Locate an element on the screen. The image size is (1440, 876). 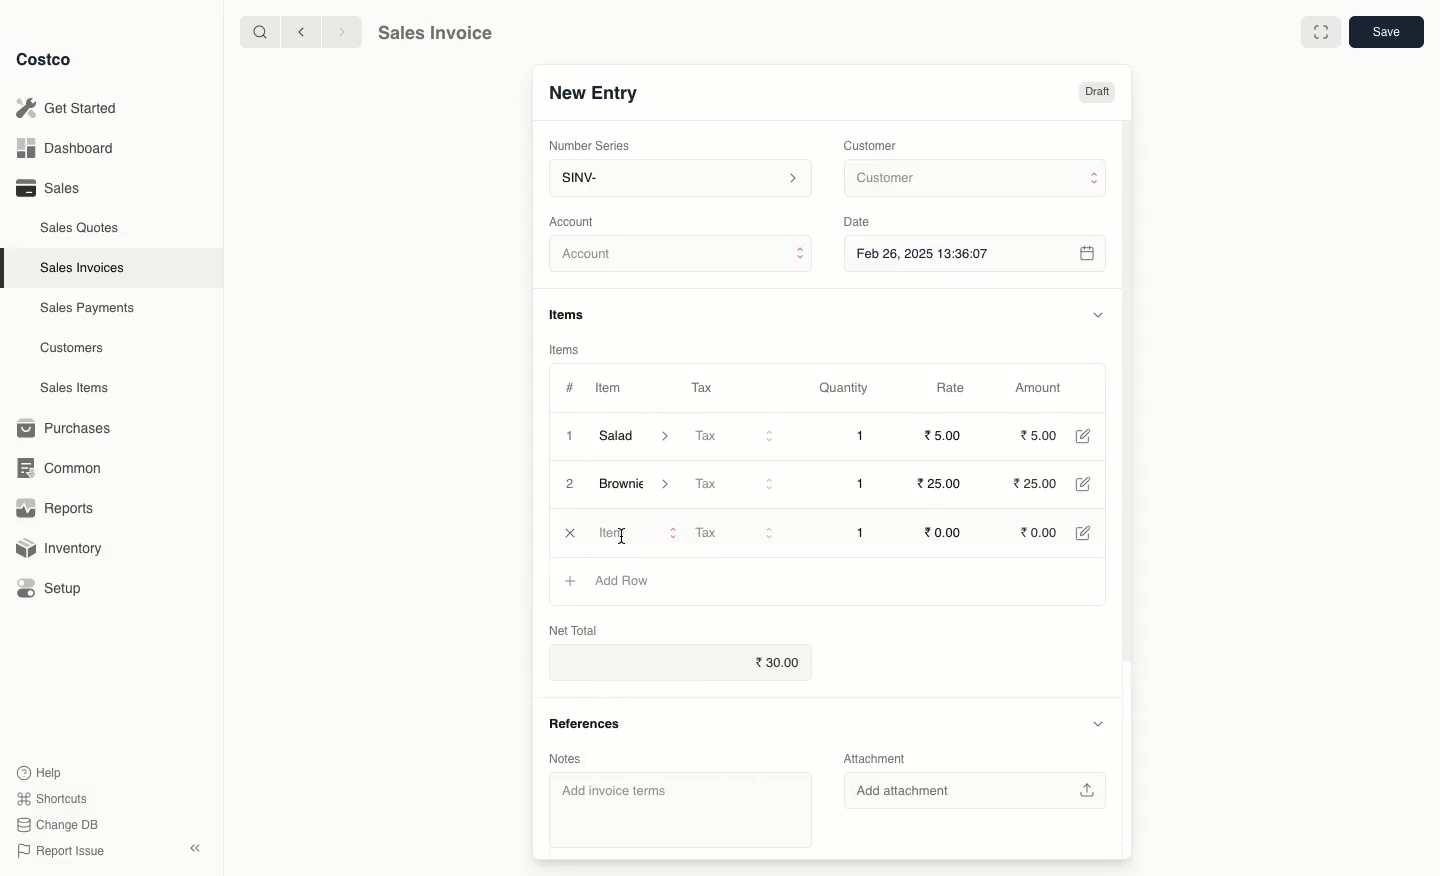
Salad is located at coordinates (635, 436).